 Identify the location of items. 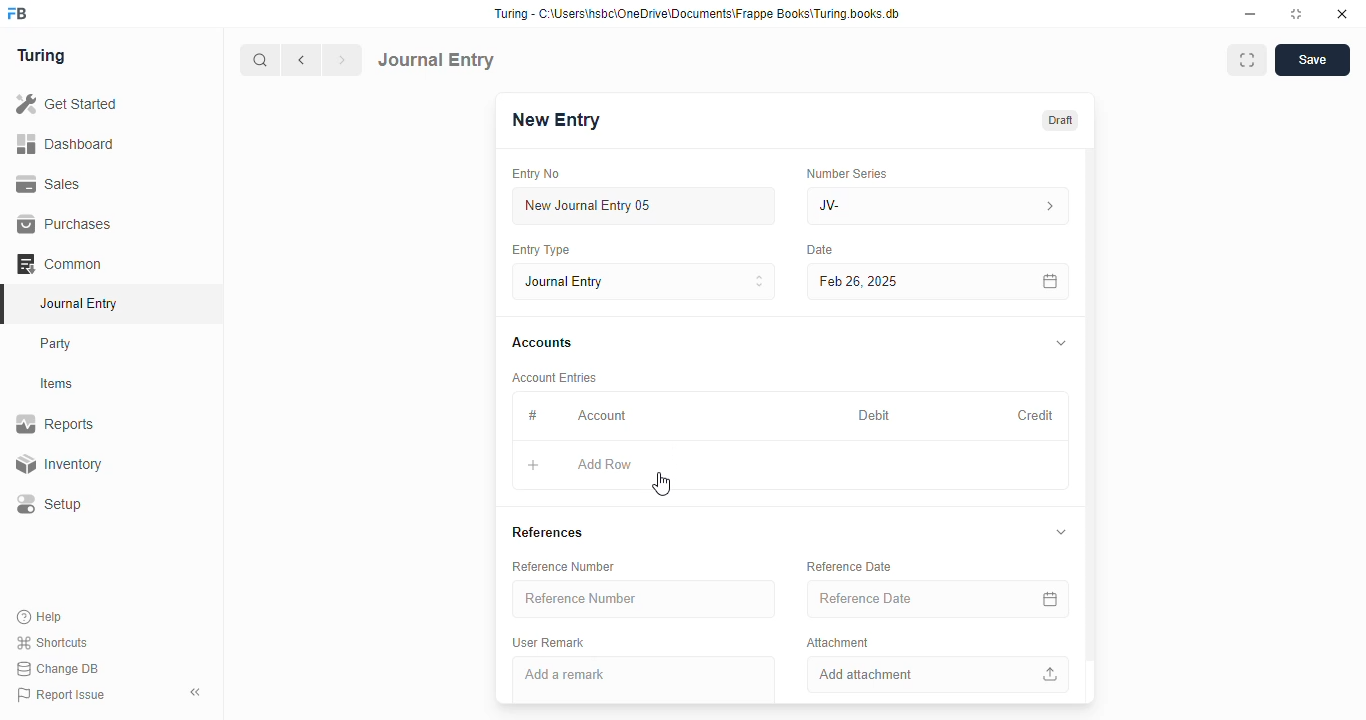
(59, 384).